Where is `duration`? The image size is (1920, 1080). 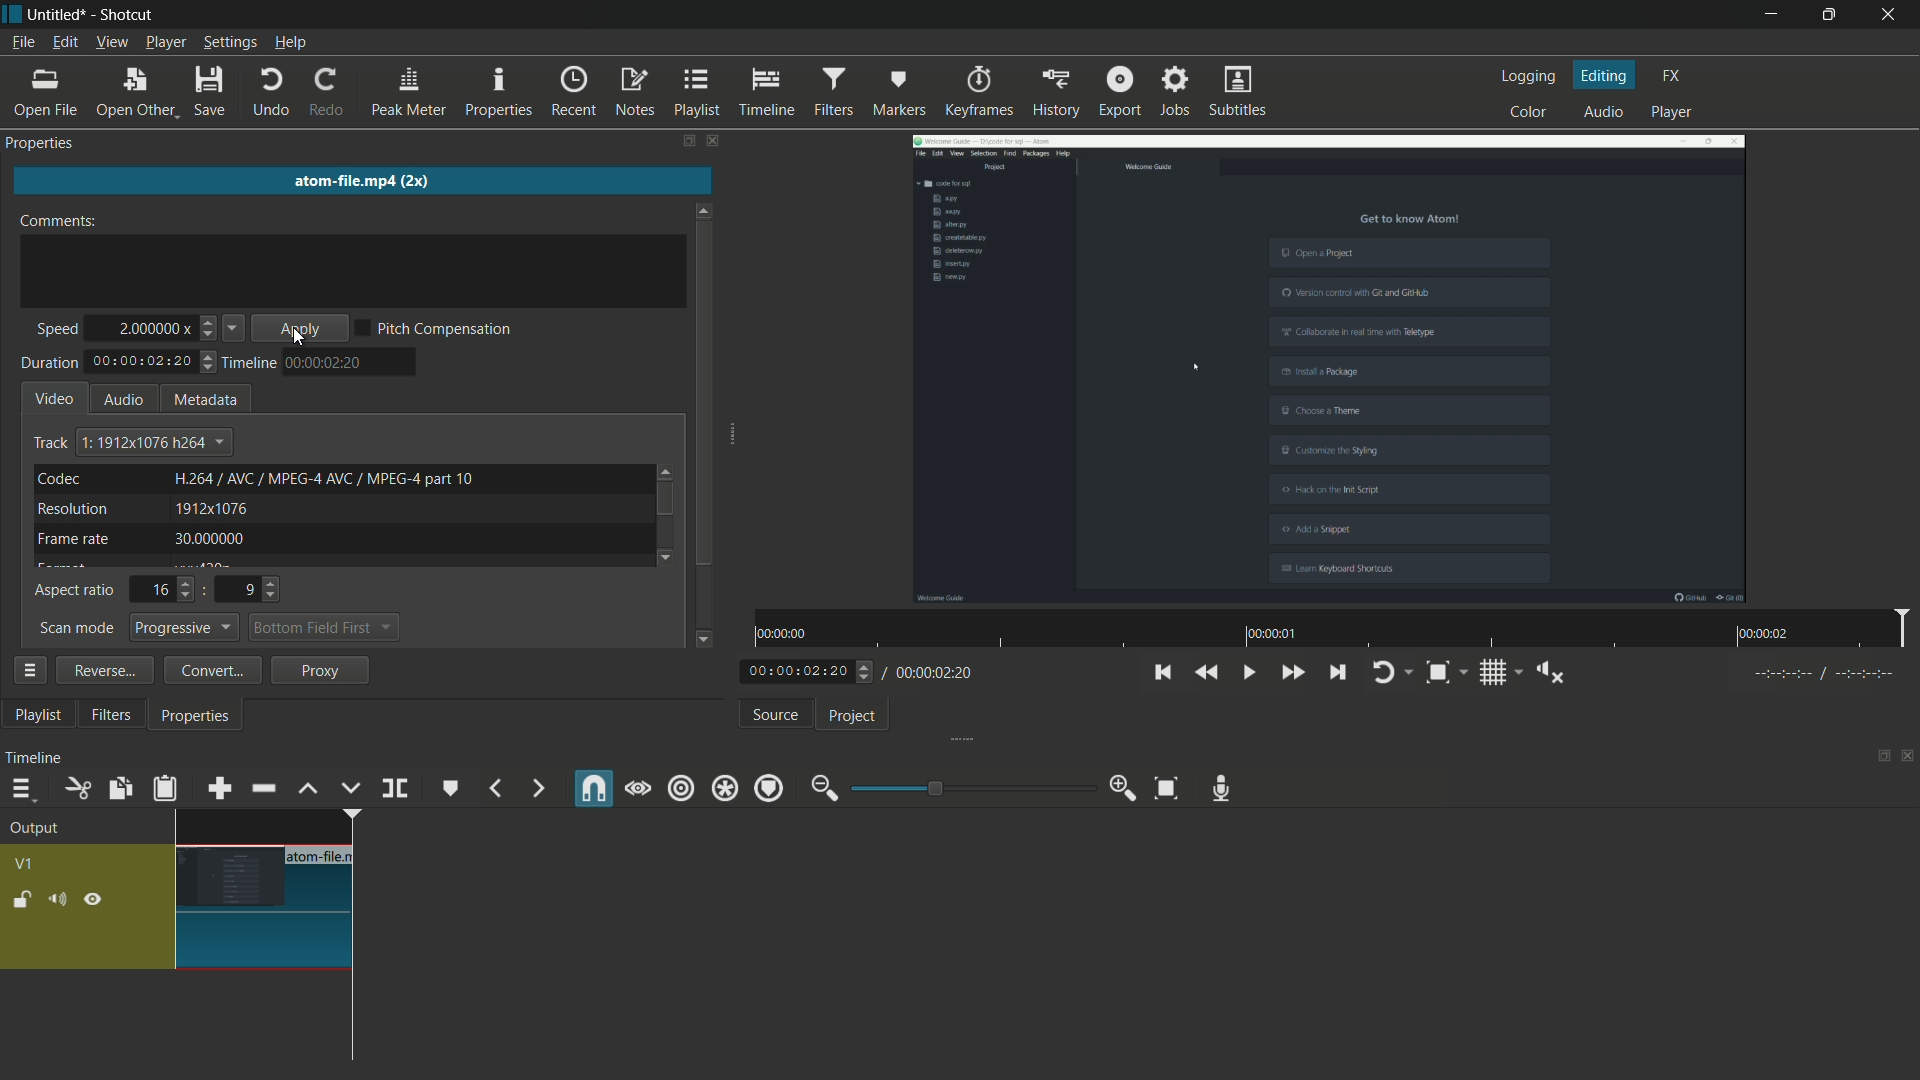
duration is located at coordinates (49, 363).